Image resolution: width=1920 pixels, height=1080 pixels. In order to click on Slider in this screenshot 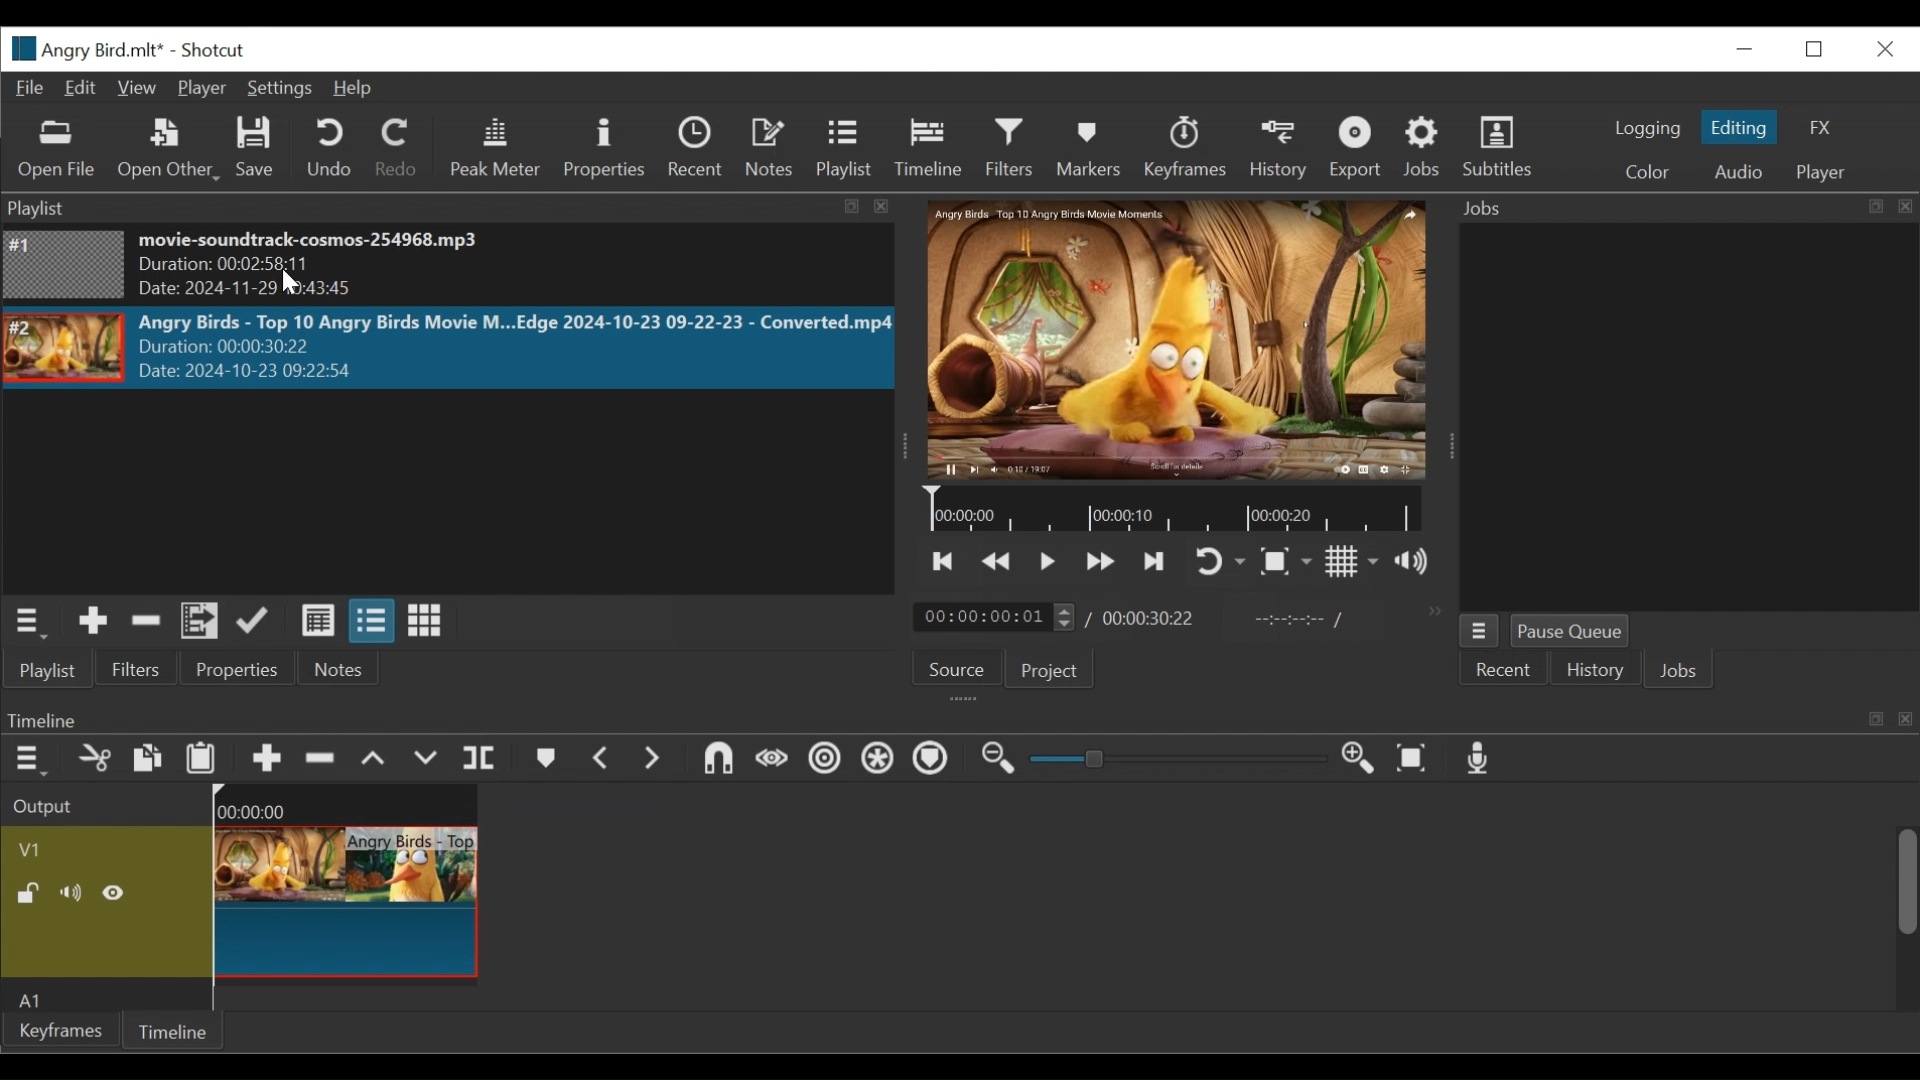, I will do `click(1179, 761)`.